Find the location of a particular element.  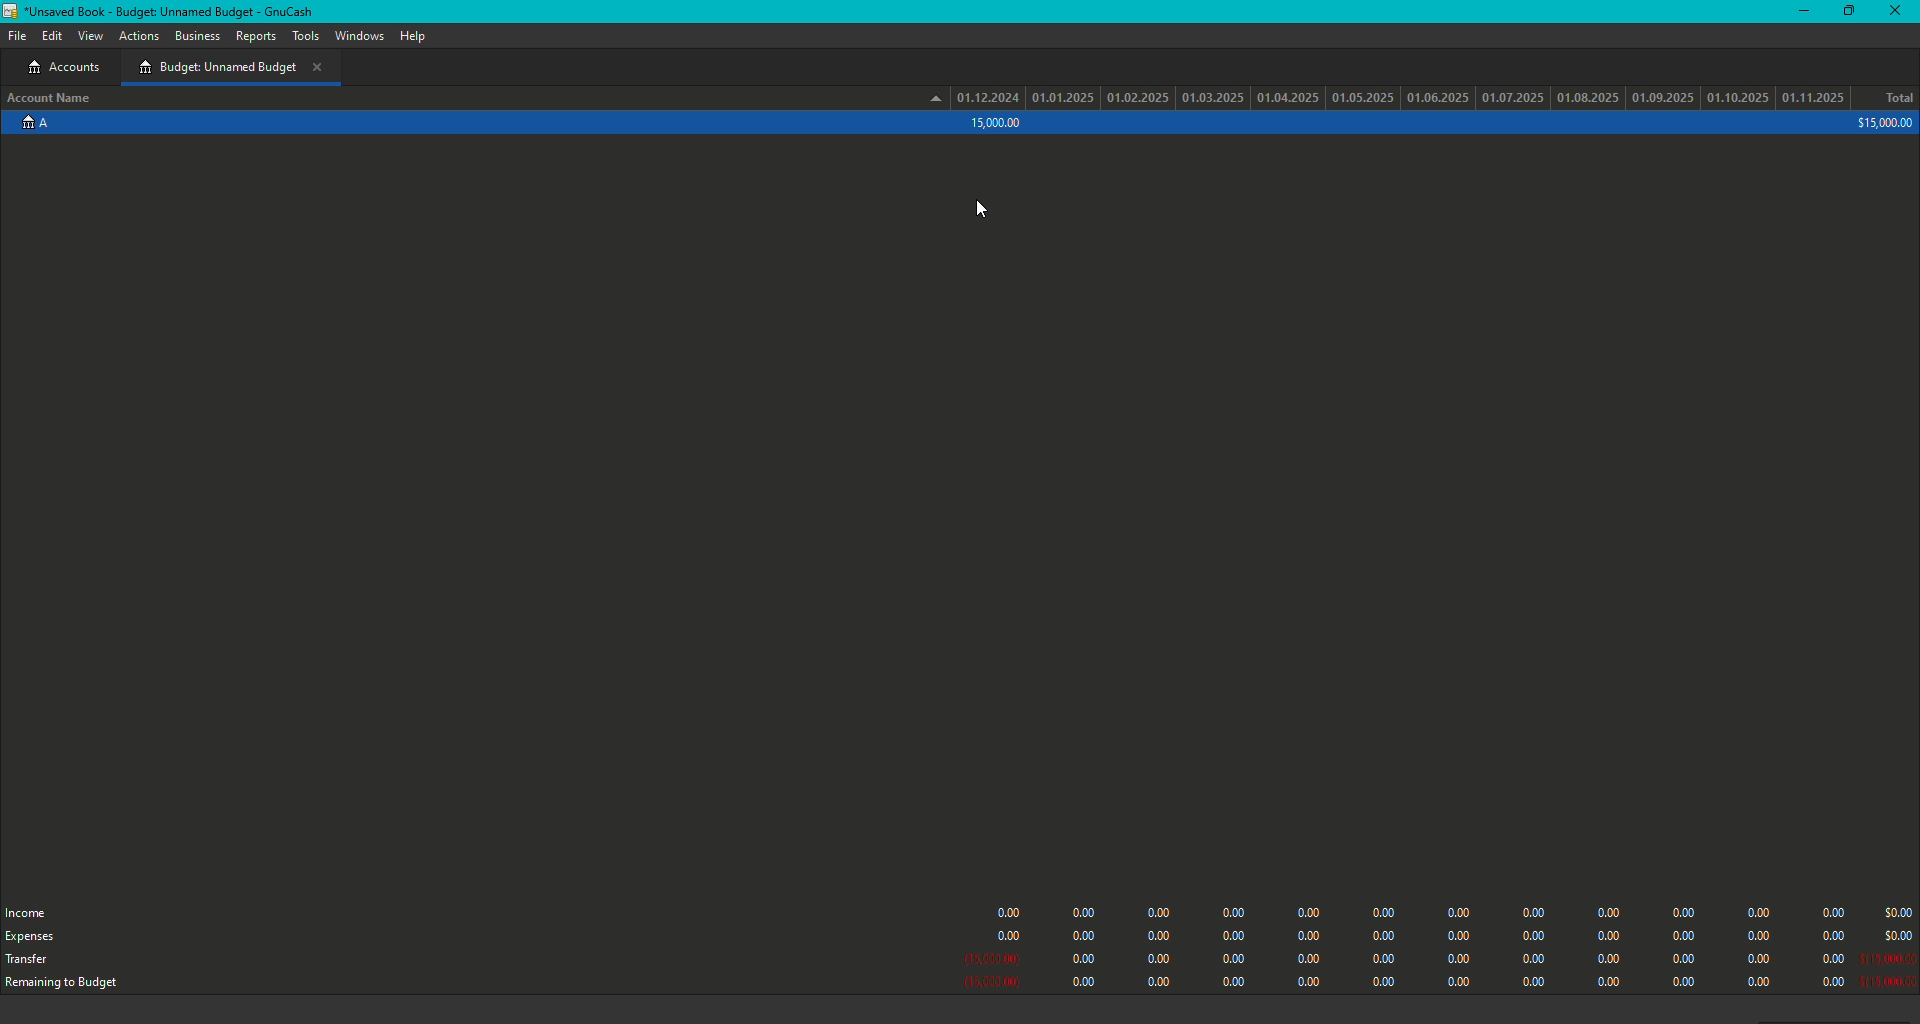

Total is located at coordinates (1899, 96).